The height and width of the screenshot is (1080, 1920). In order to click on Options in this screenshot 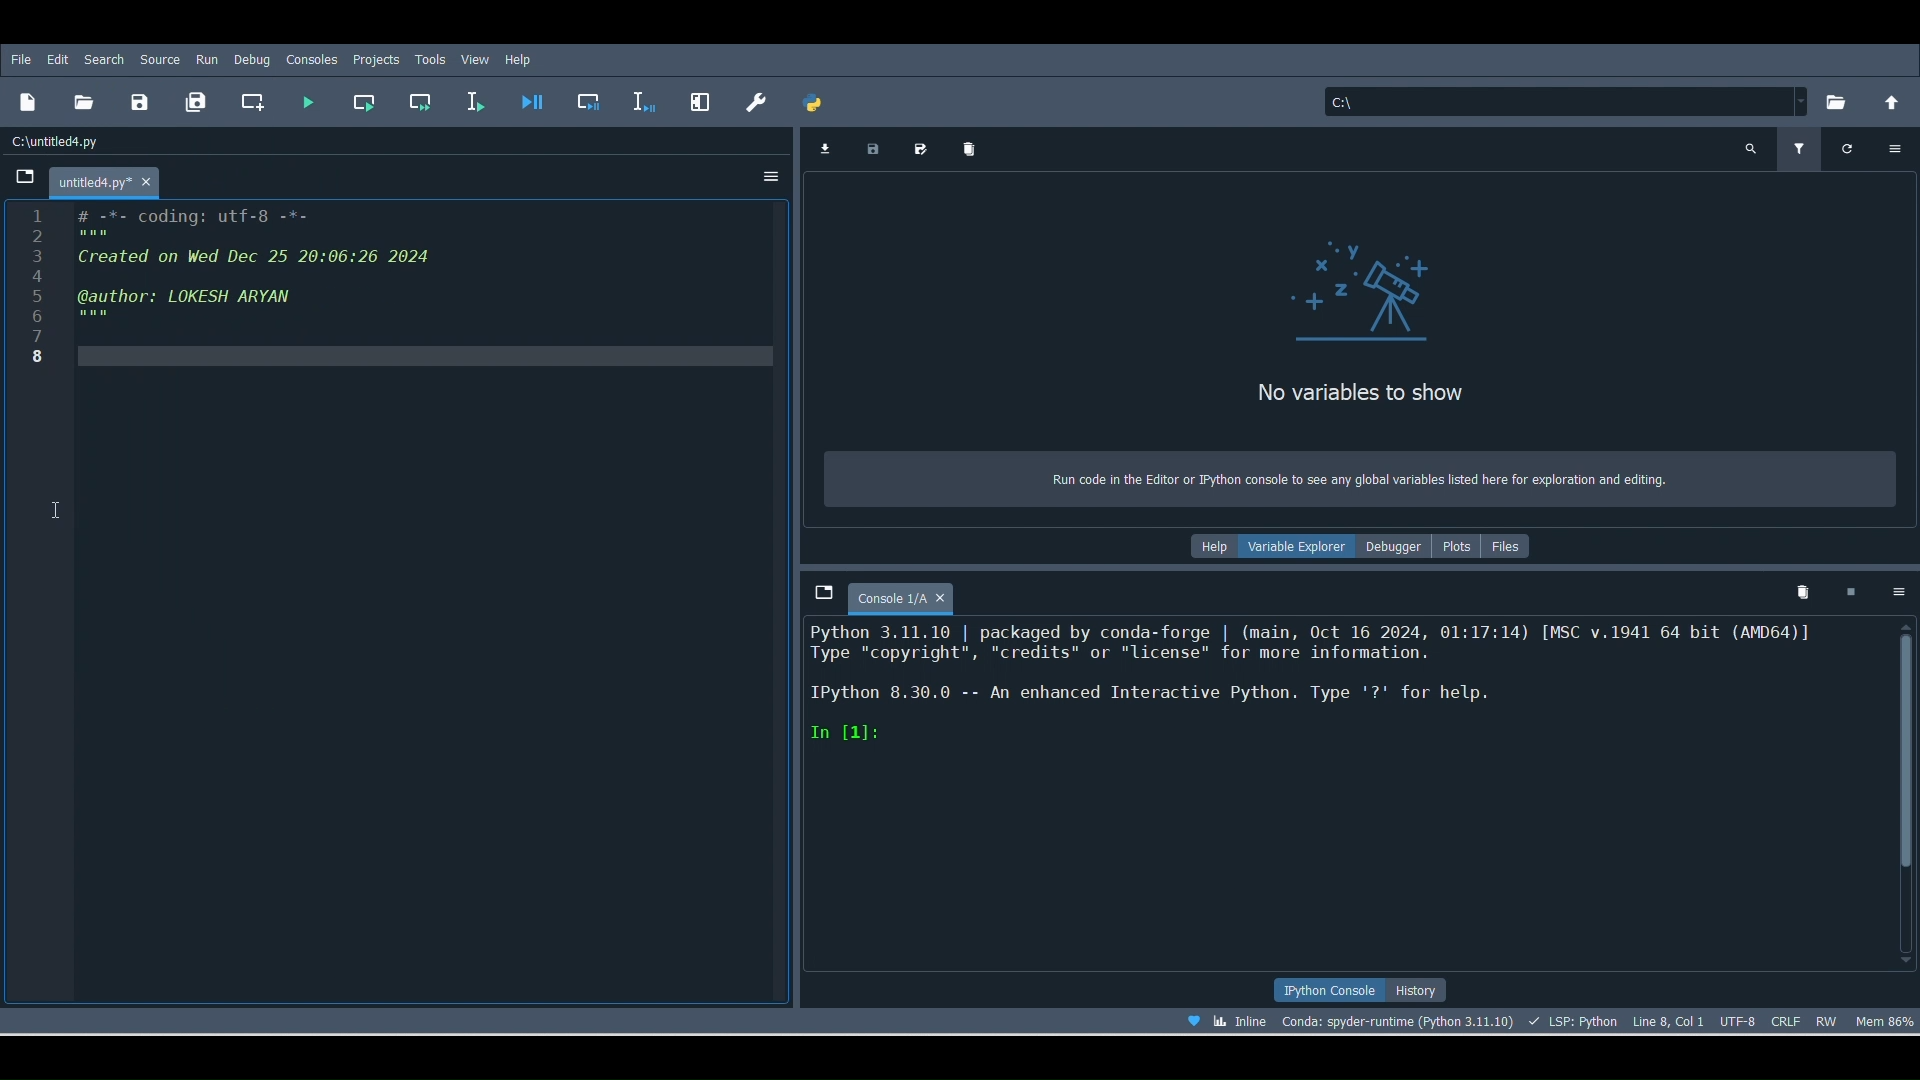, I will do `click(768, 175)`.